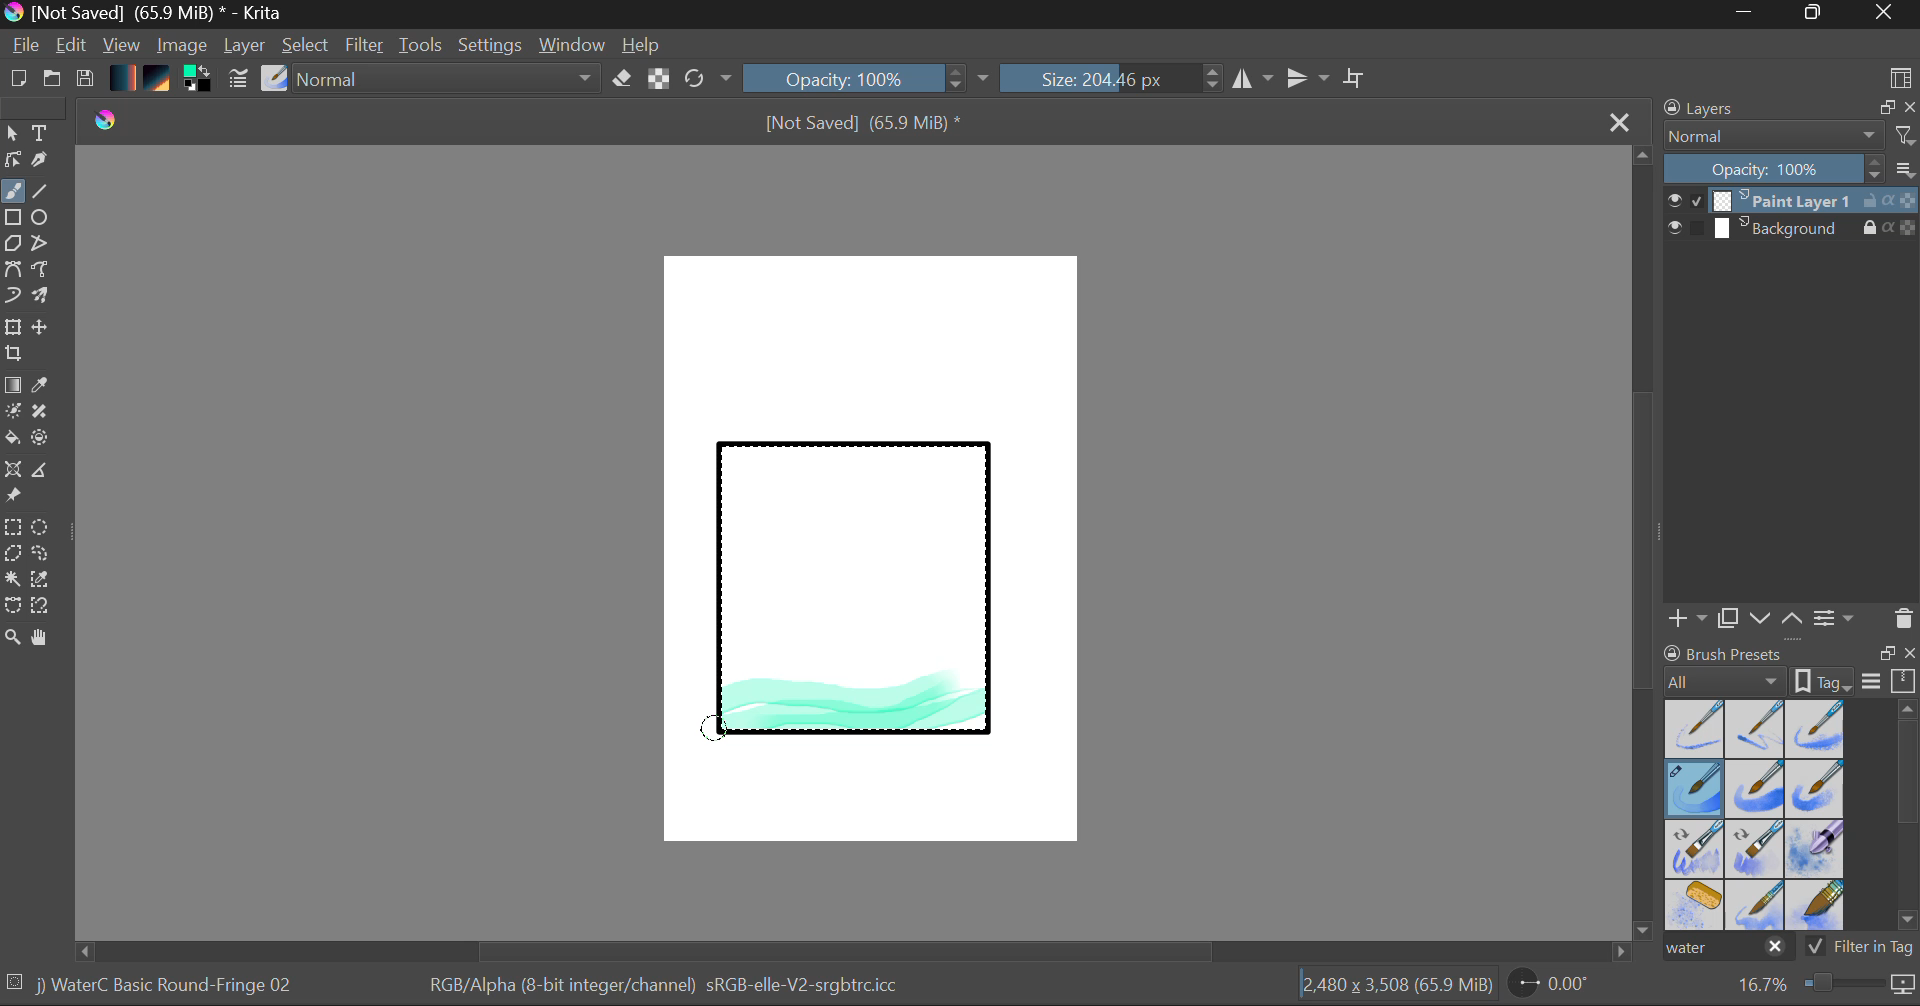 The image size is (1920, 1006). What do you see at coordinates (1793, 170) in the screenshot?
I see `Layer Opacity` at bounding box center [1793, 170].